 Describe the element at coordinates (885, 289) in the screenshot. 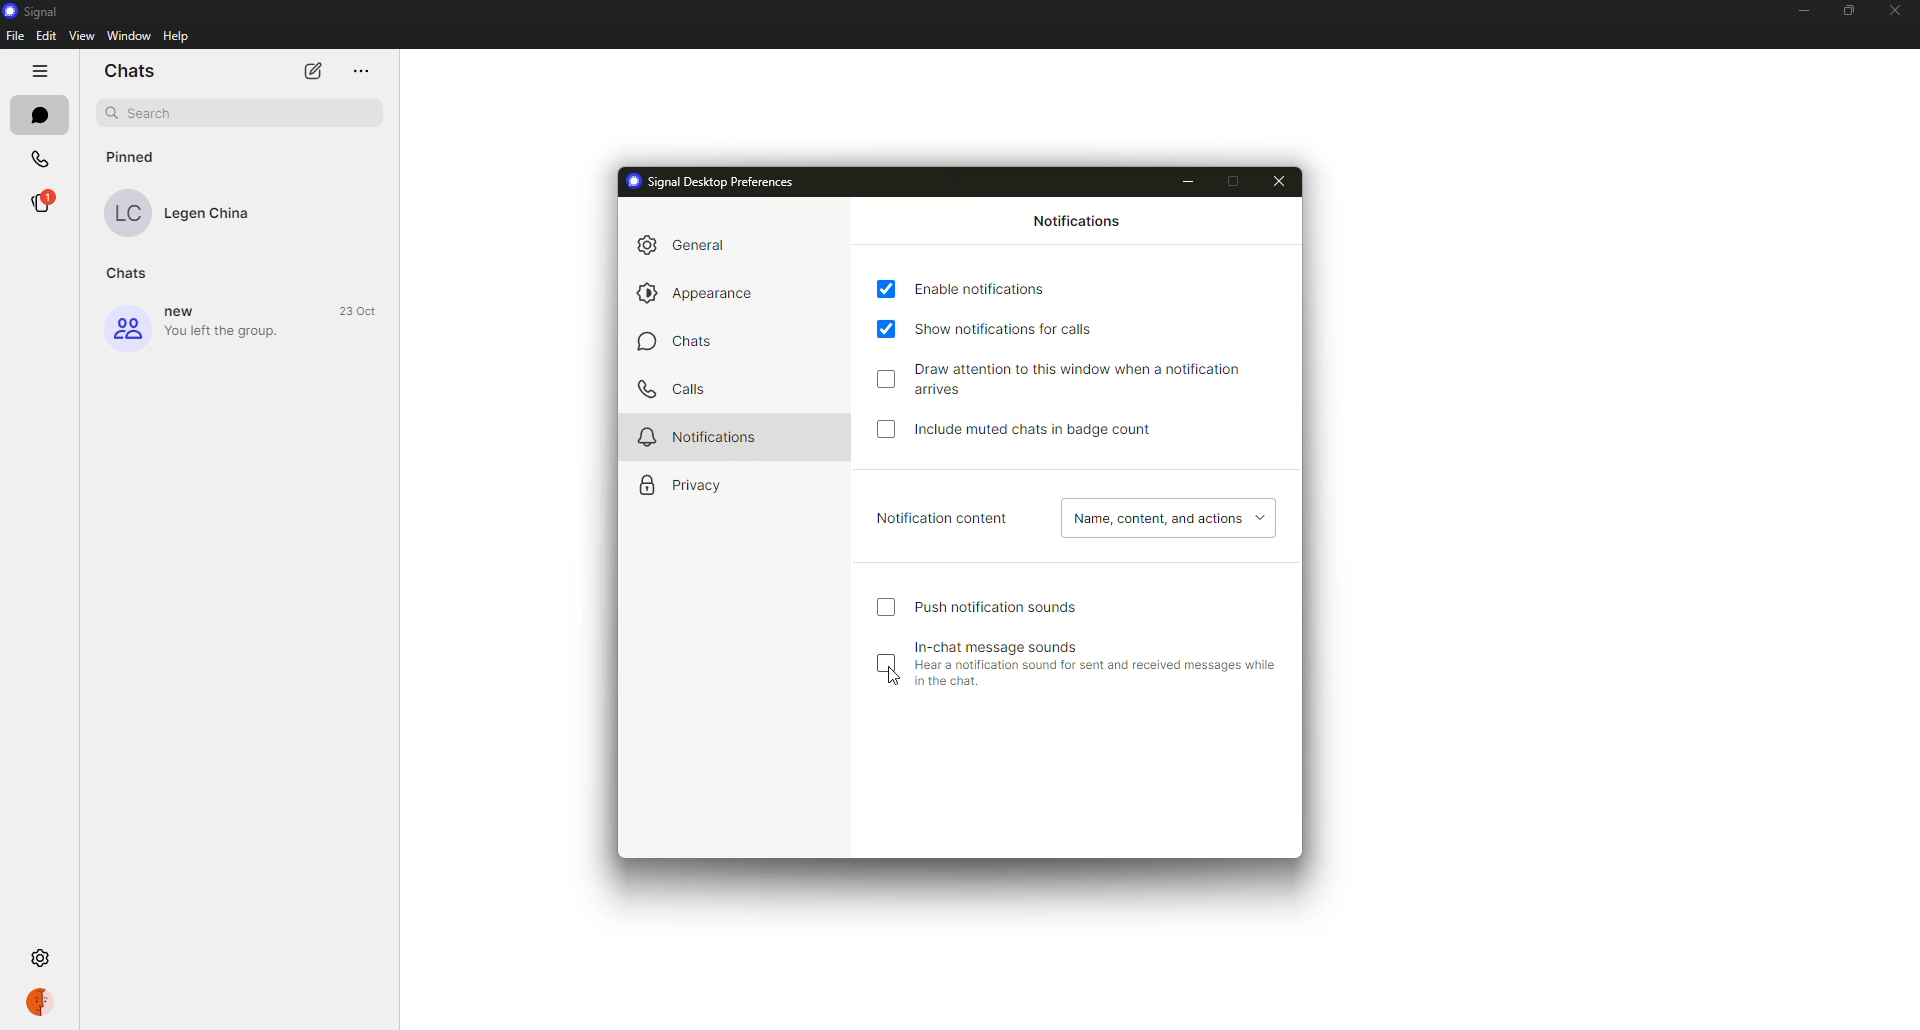

I see `tap to select` at that location.